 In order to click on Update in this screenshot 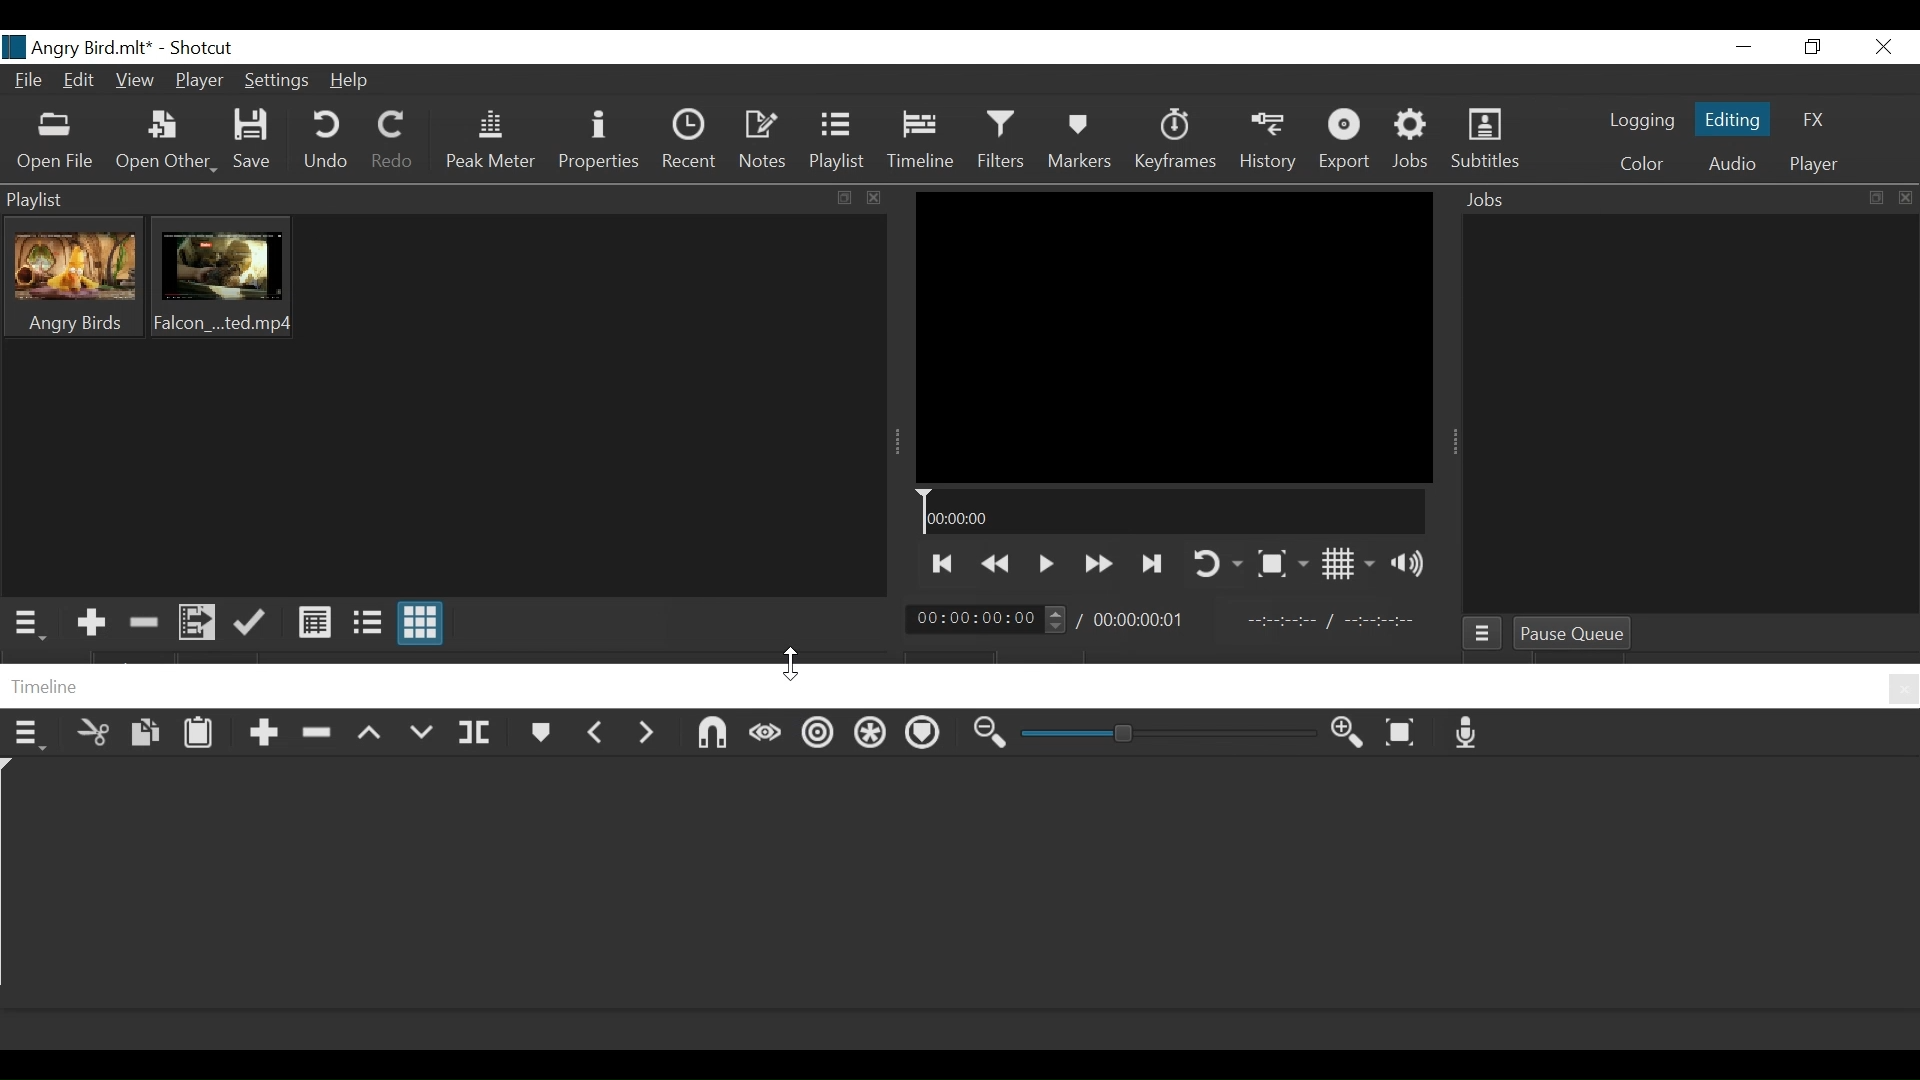, I will do `click(251, 623)`.